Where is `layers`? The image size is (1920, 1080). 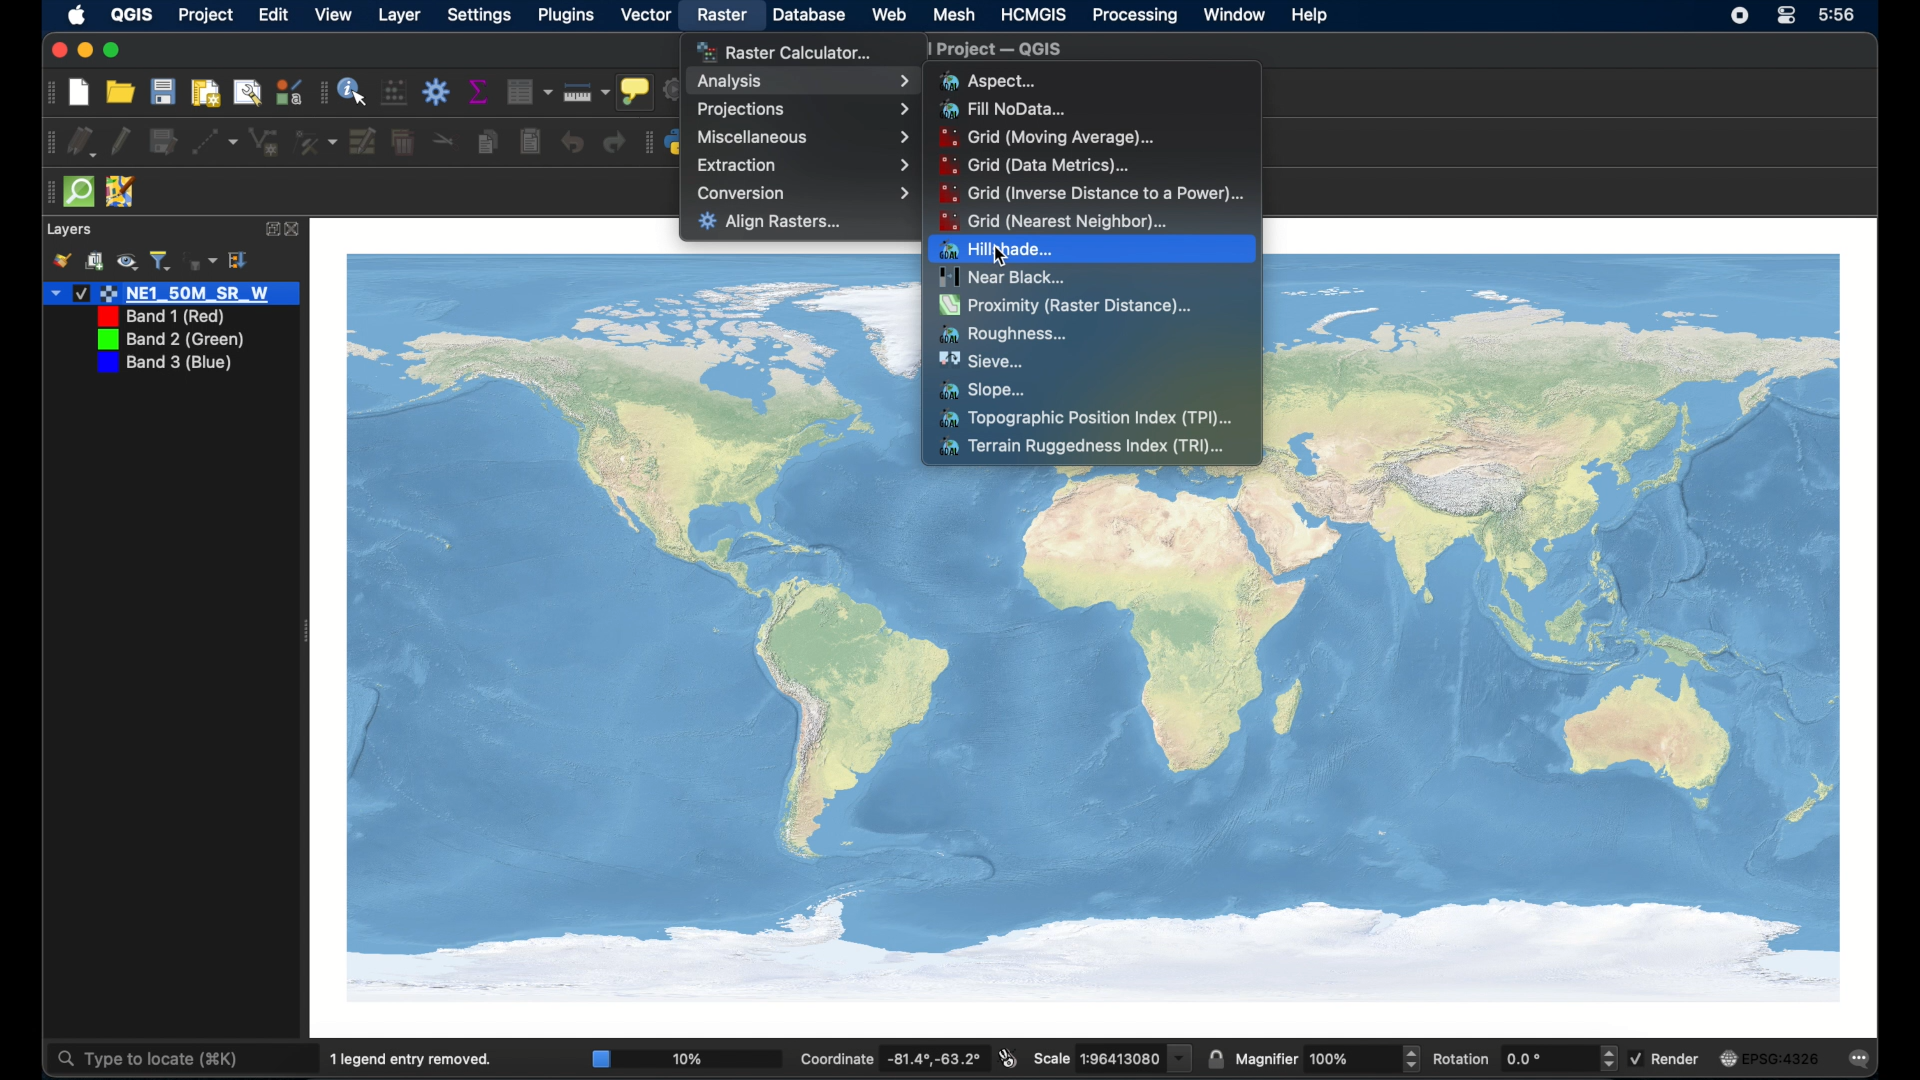 layers is located at coordinates (69, 230).